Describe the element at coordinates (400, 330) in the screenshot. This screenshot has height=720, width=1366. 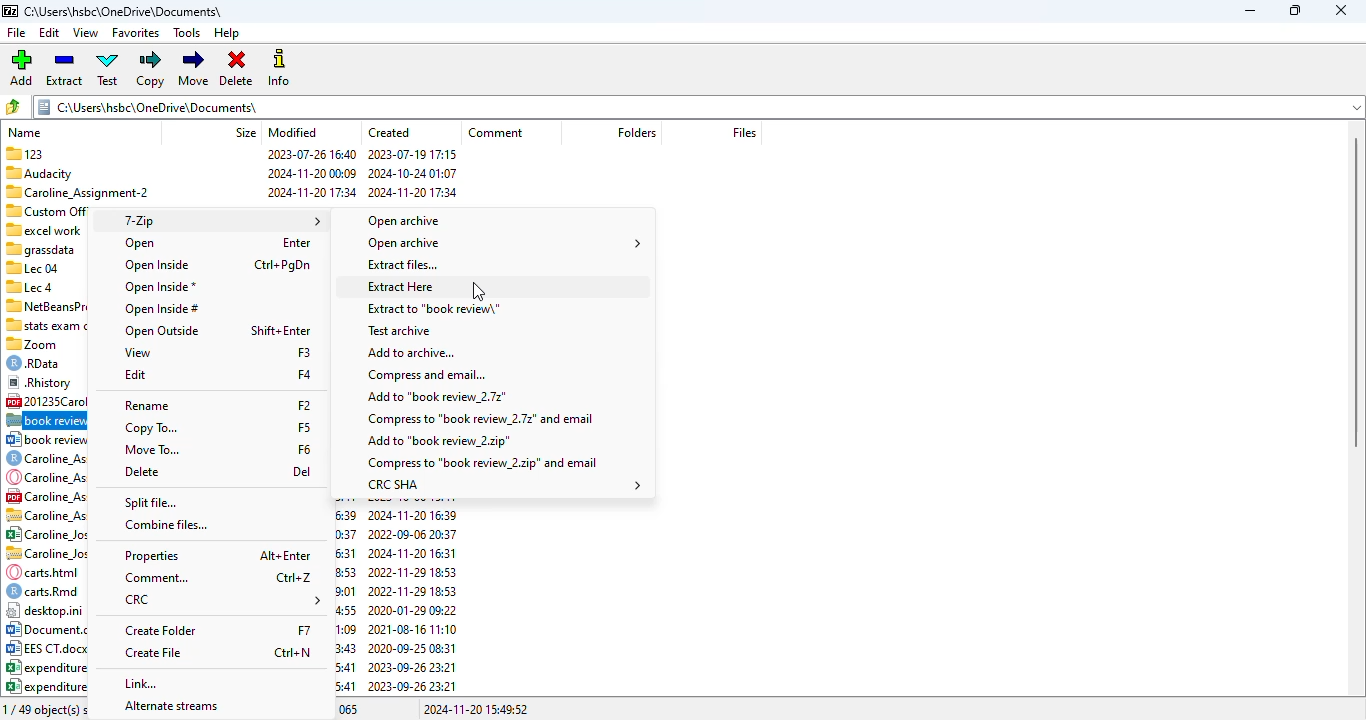
I see `test archive` at that location.